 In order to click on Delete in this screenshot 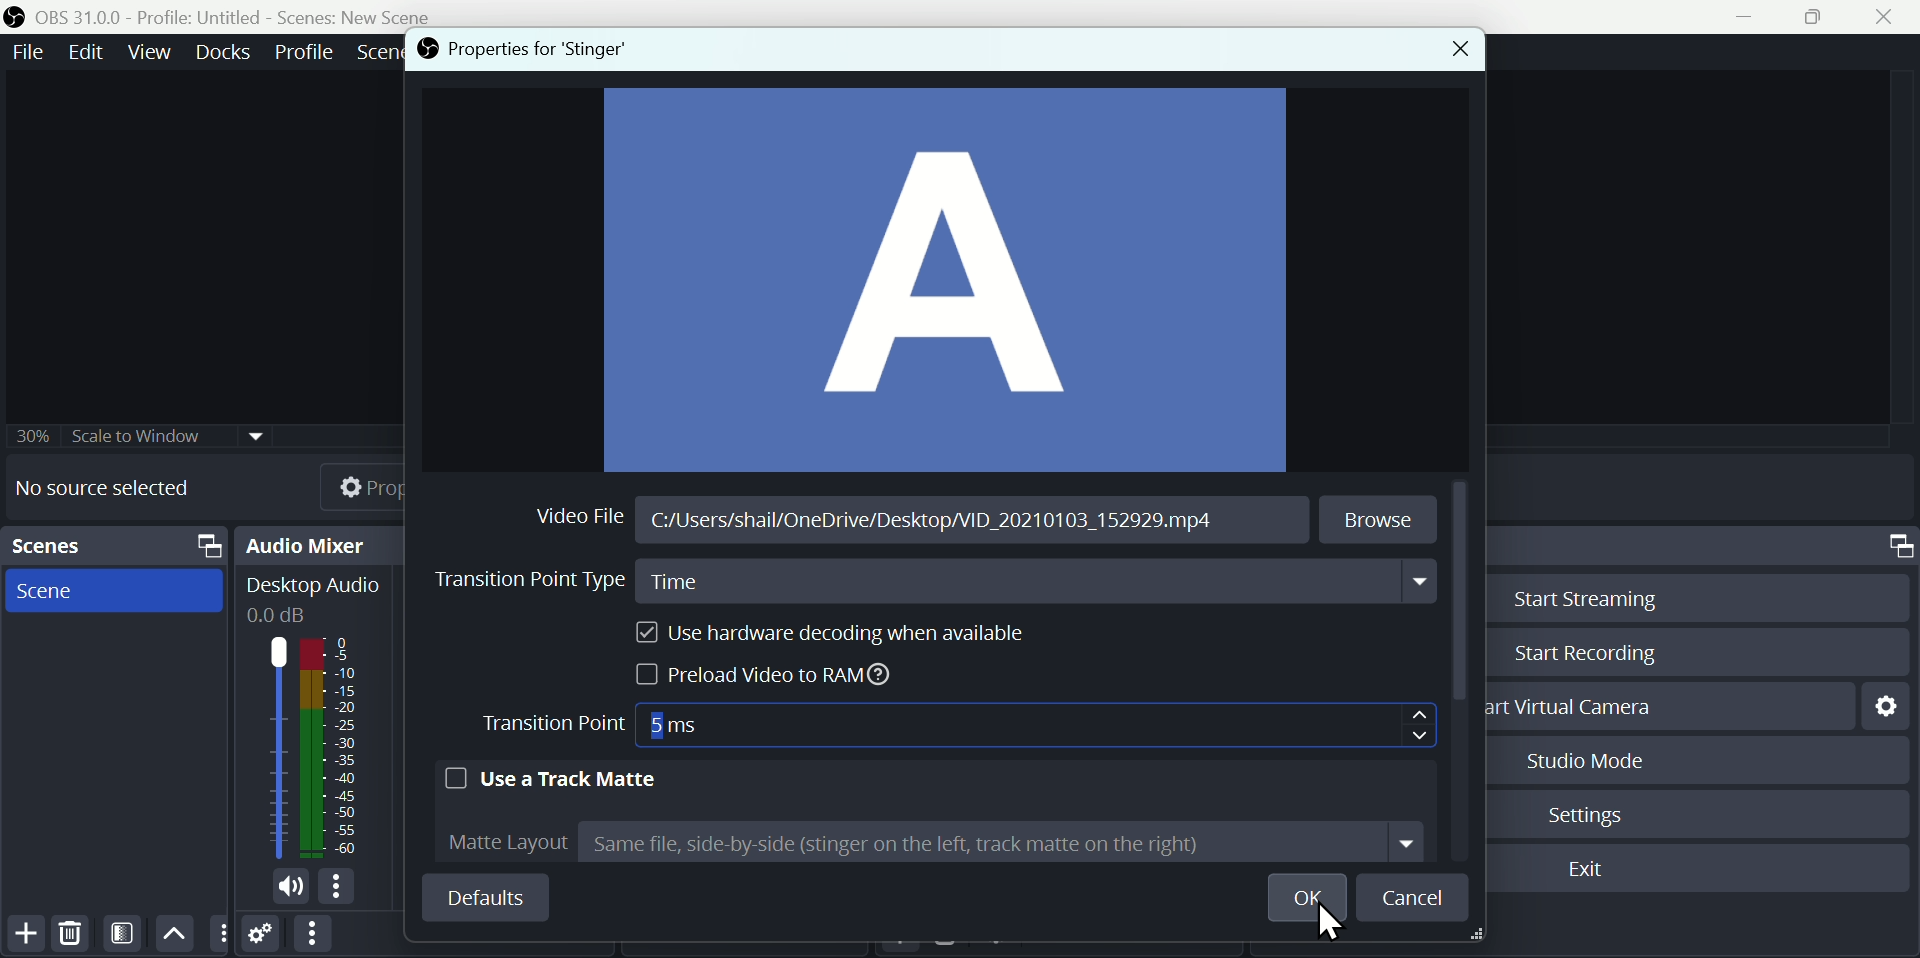, I will do `click(69, 932)`.